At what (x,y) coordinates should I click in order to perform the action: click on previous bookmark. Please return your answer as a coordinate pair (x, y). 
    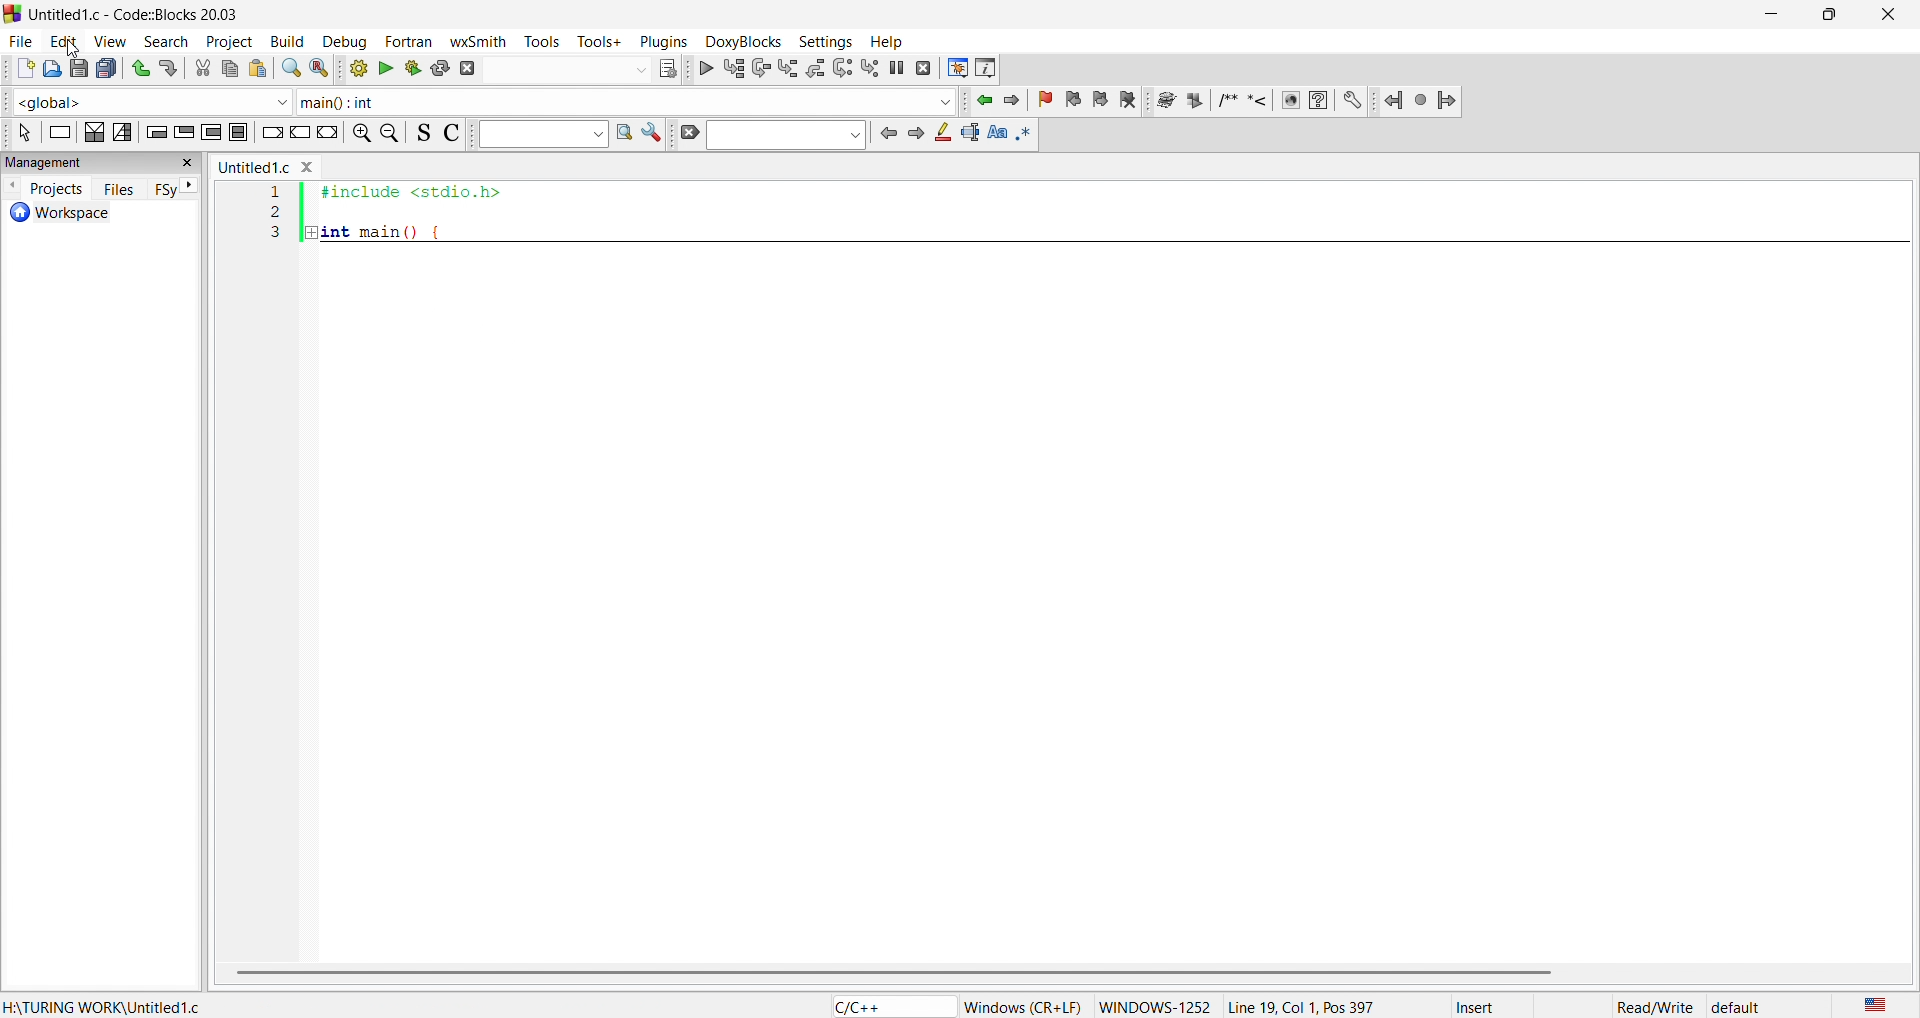
    Looking at the image, I should click on (1076, 97).